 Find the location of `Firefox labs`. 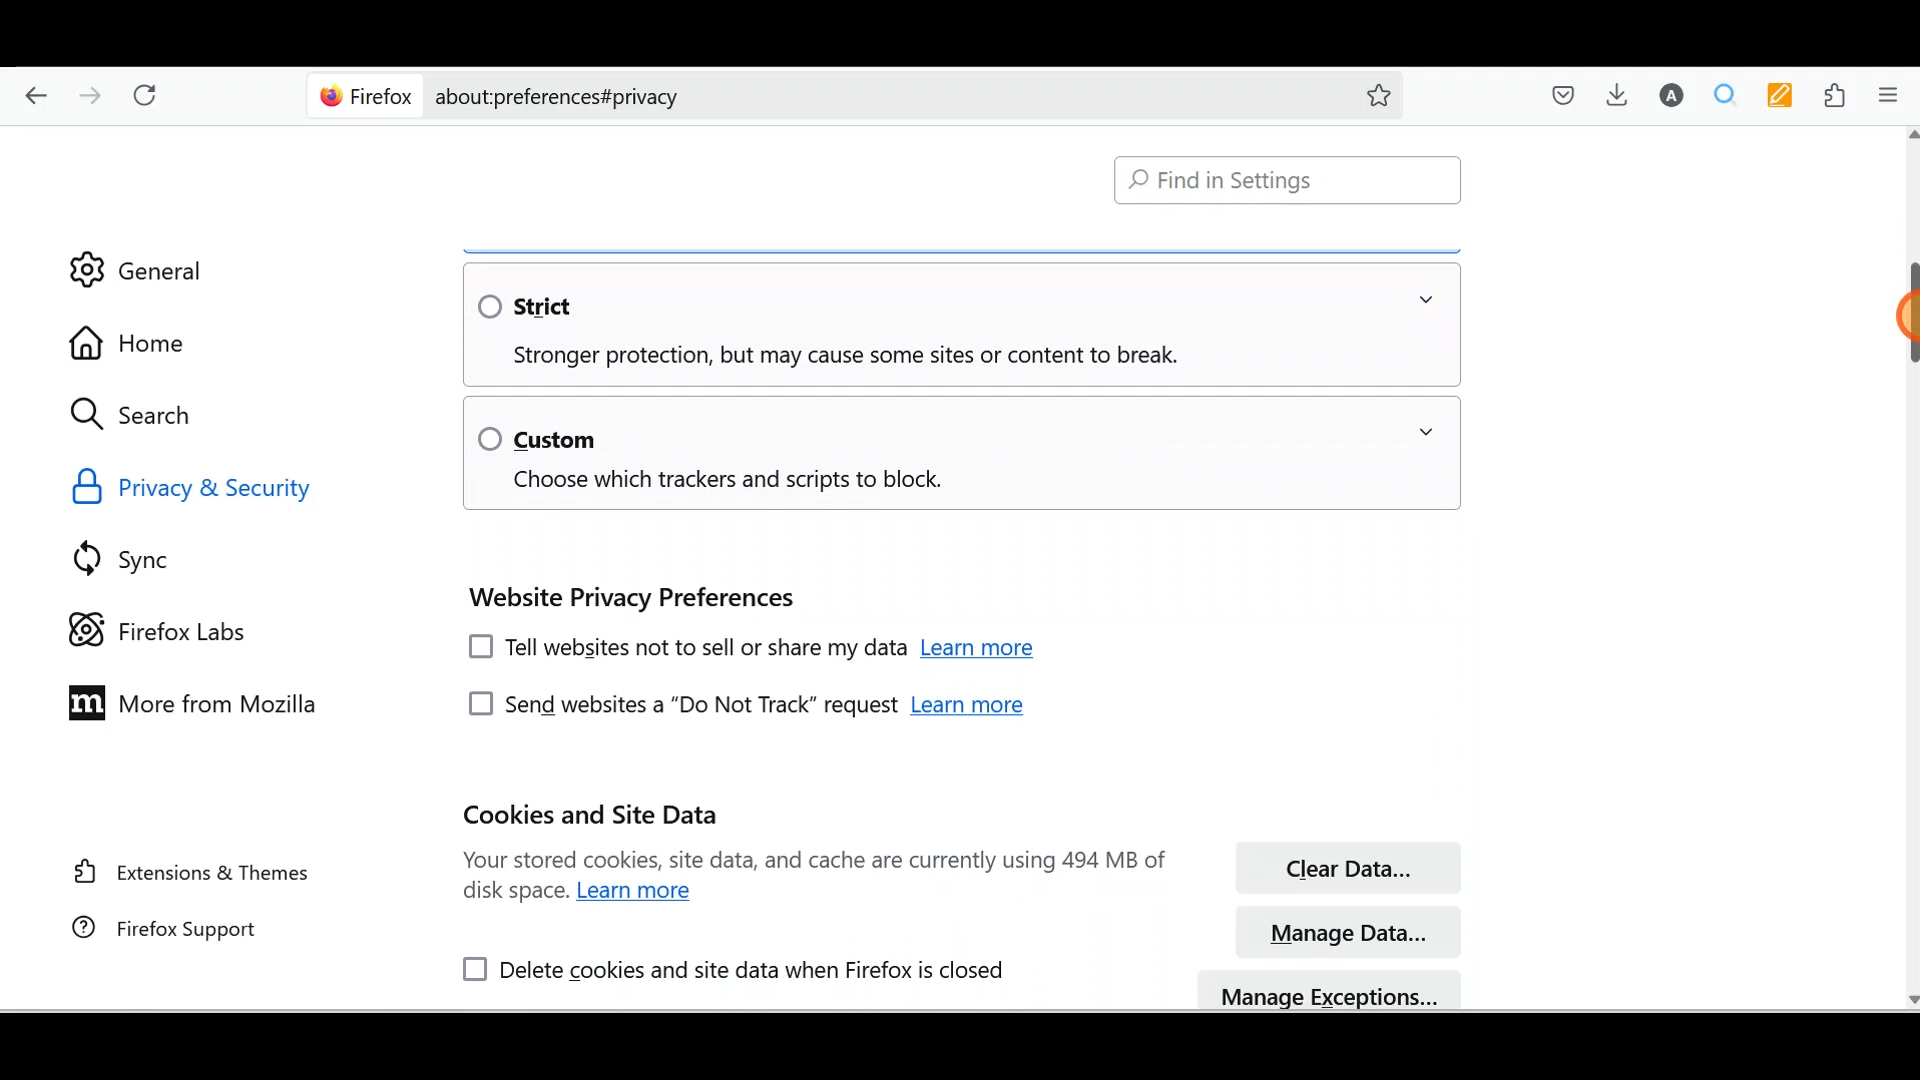

Firefox labs is located at coordinates (166, 631).